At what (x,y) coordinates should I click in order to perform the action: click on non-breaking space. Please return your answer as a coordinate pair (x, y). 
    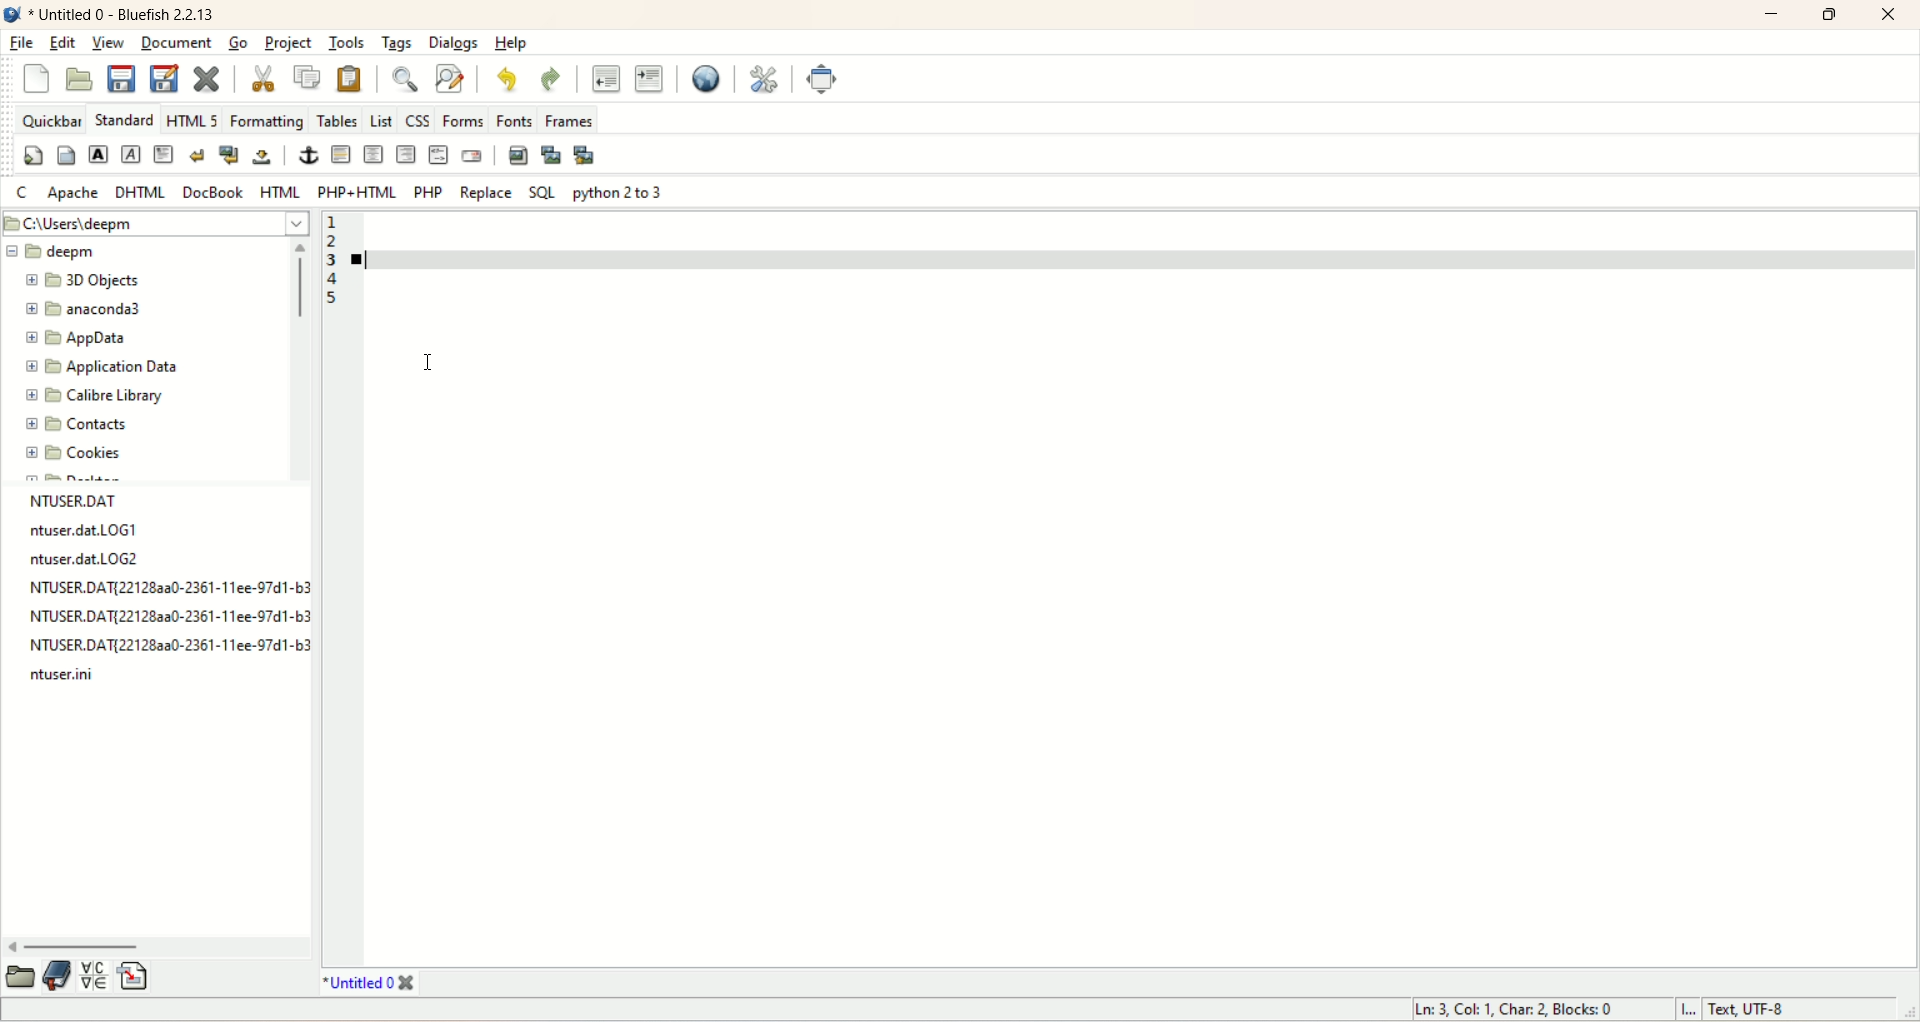
    Looking at the image, I should click on (264, 159).